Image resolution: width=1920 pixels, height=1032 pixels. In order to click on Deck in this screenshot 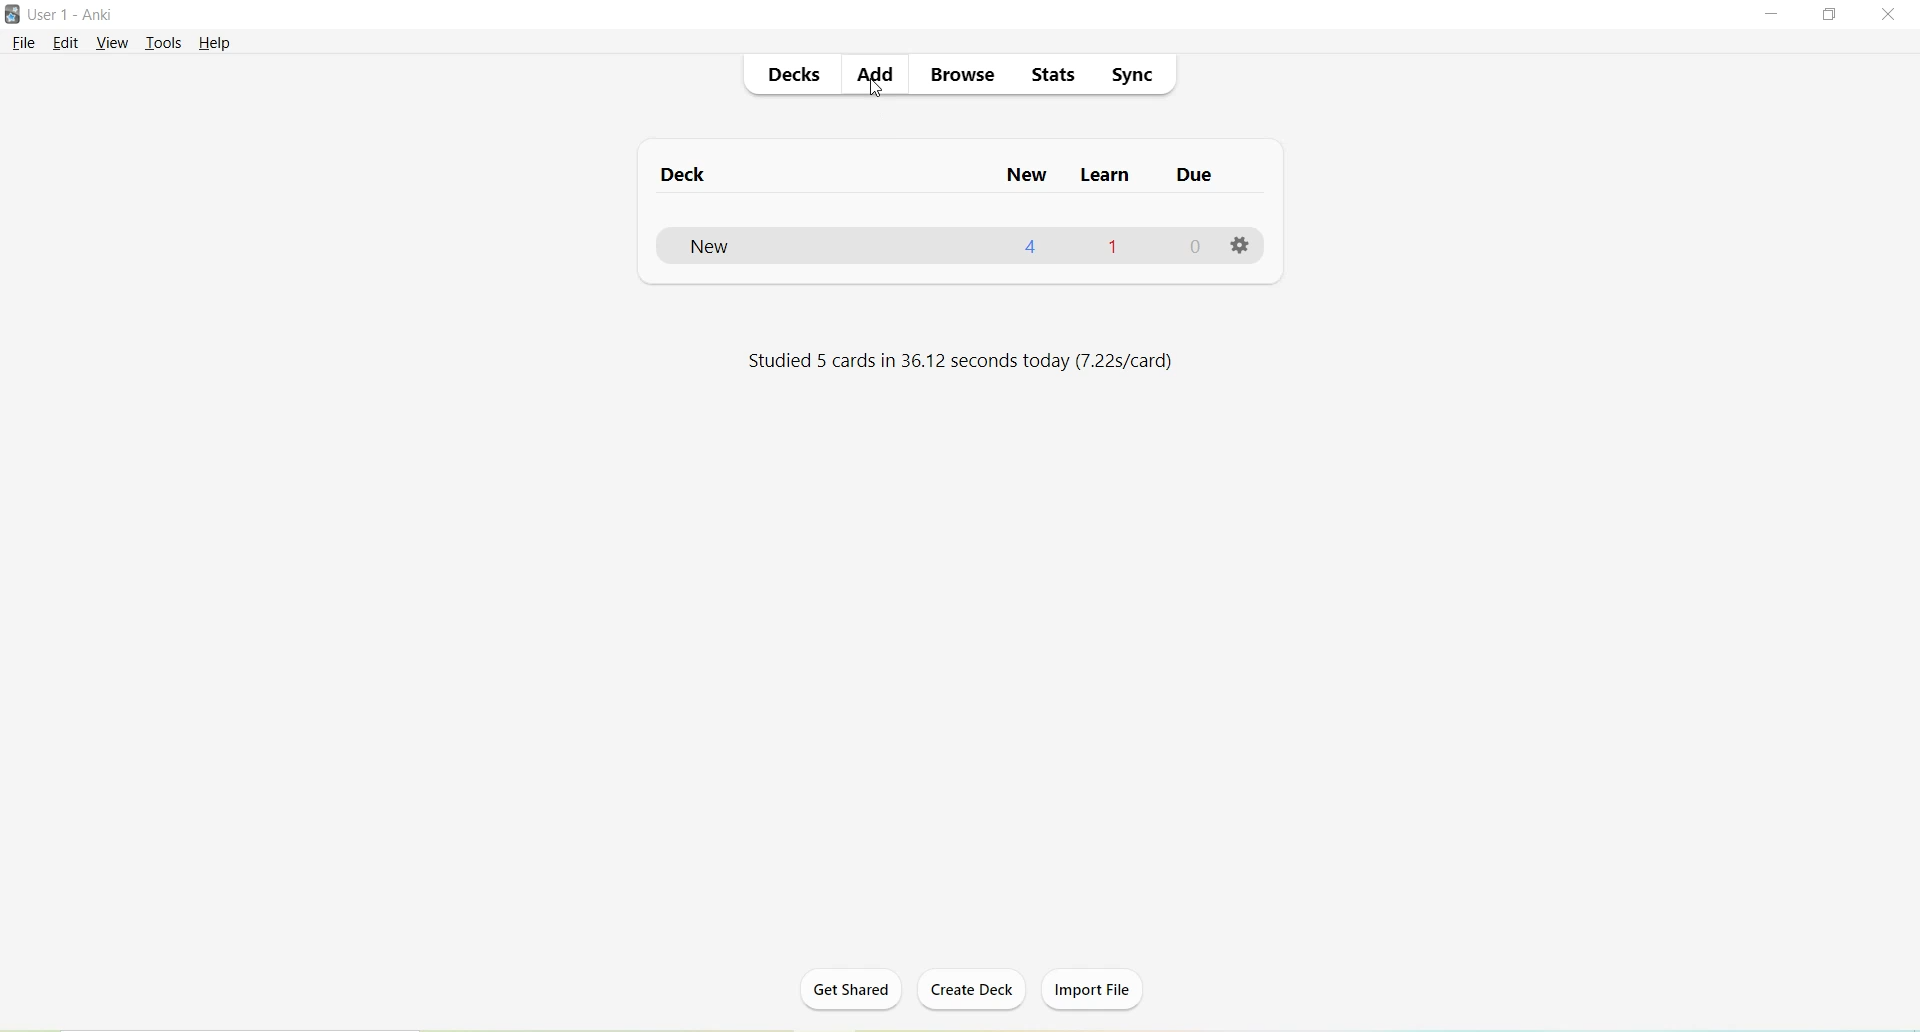, I will do `click(692, 176)`.